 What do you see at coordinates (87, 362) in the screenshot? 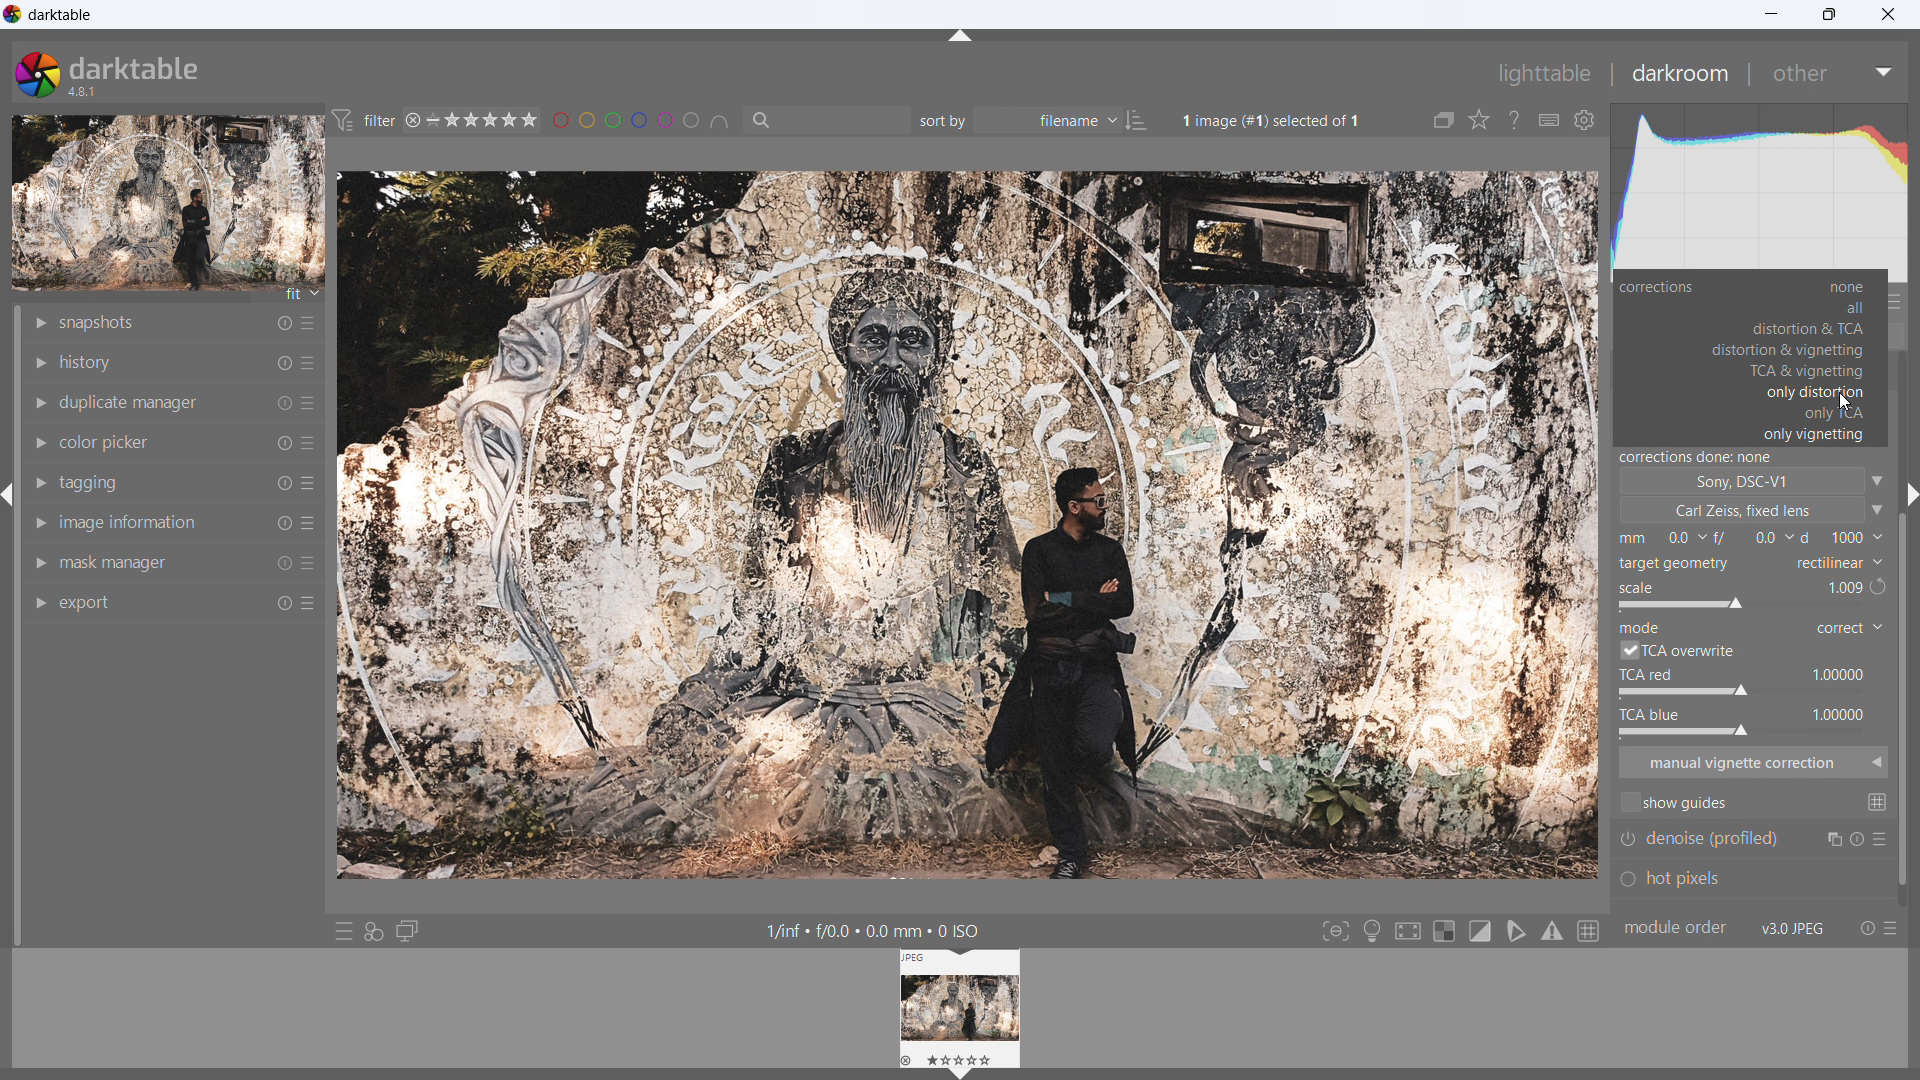
I see `history` at bounding box center [87, 362].